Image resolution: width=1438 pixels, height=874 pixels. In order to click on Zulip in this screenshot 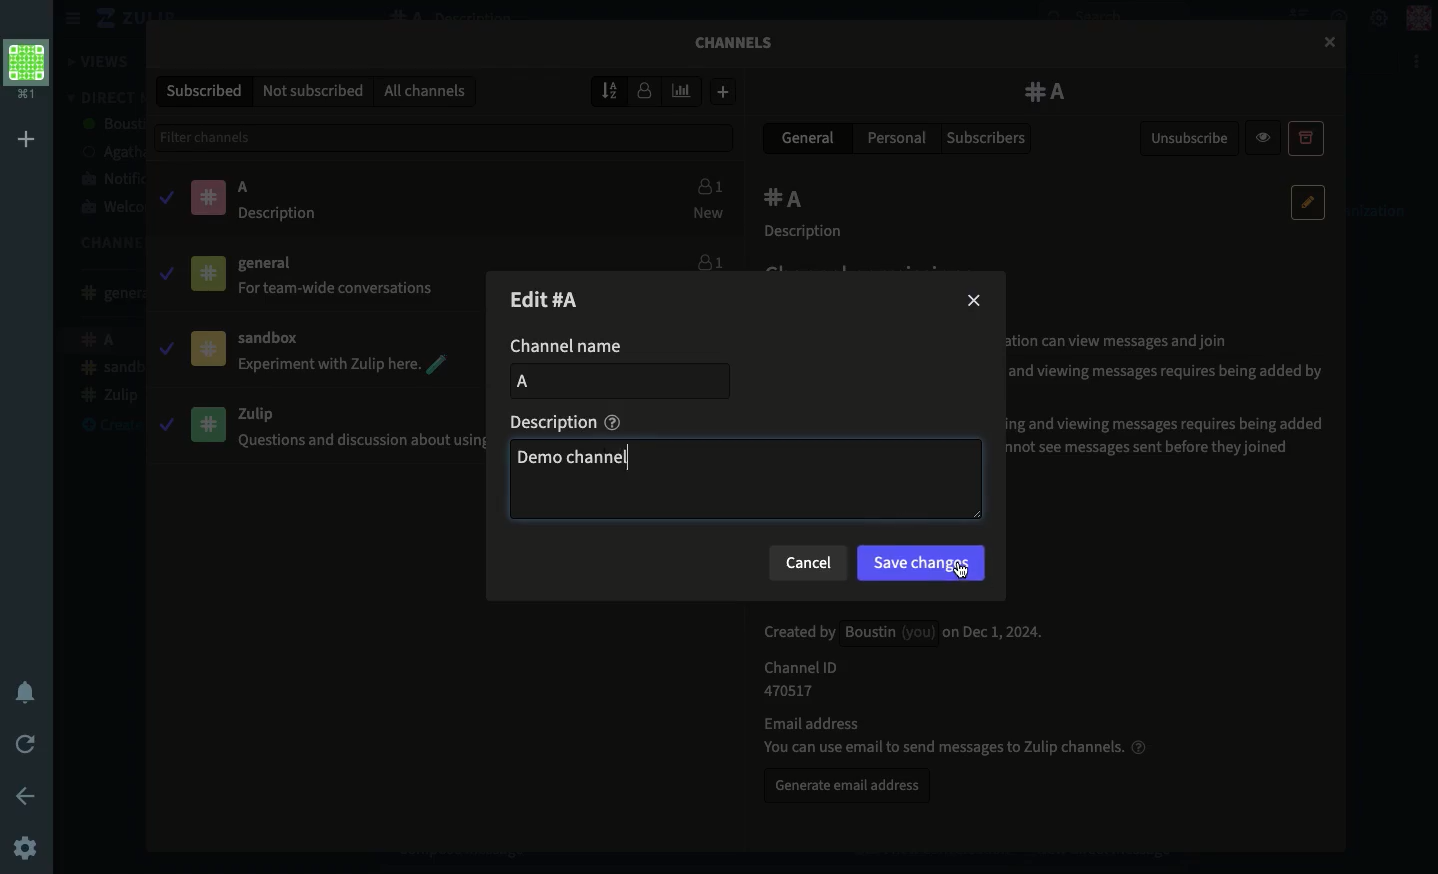, I will do `click(115, 19)`.